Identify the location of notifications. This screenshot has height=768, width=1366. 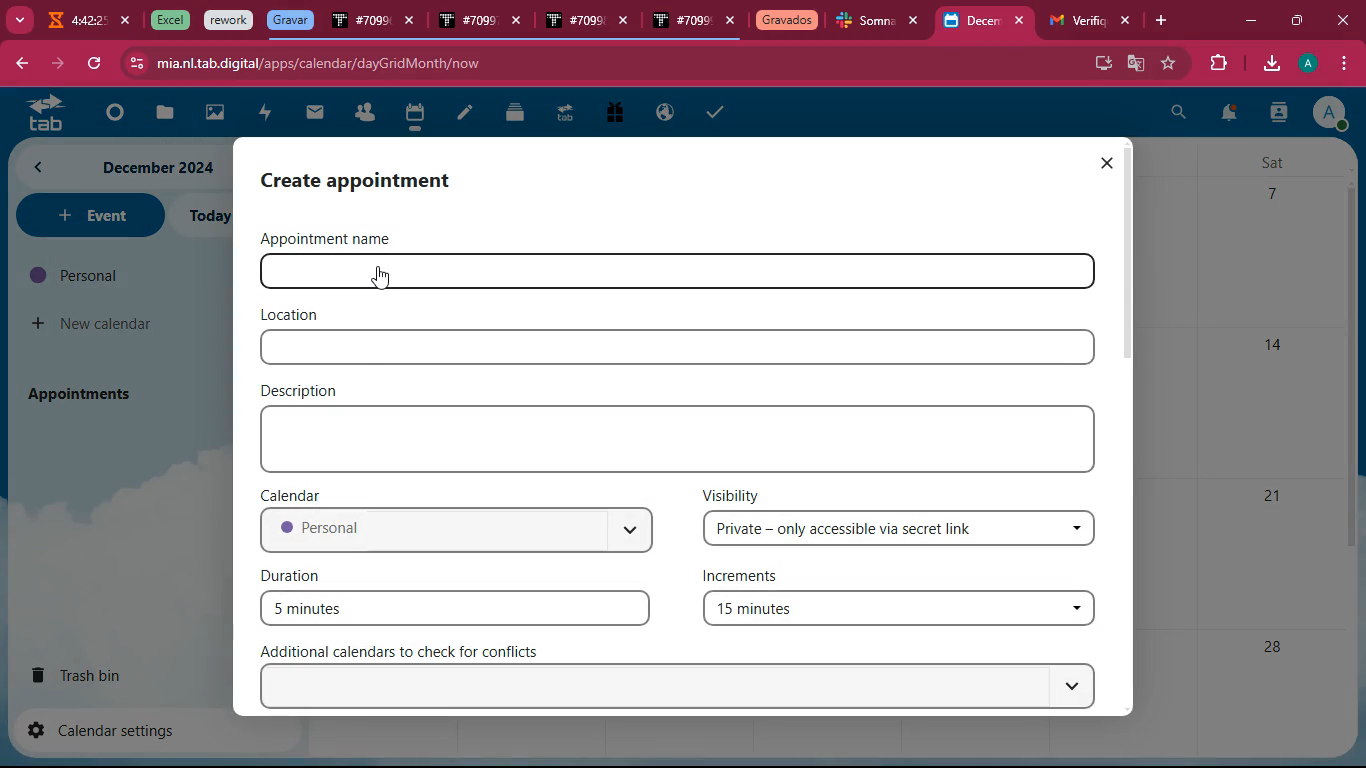
(1227, 116).